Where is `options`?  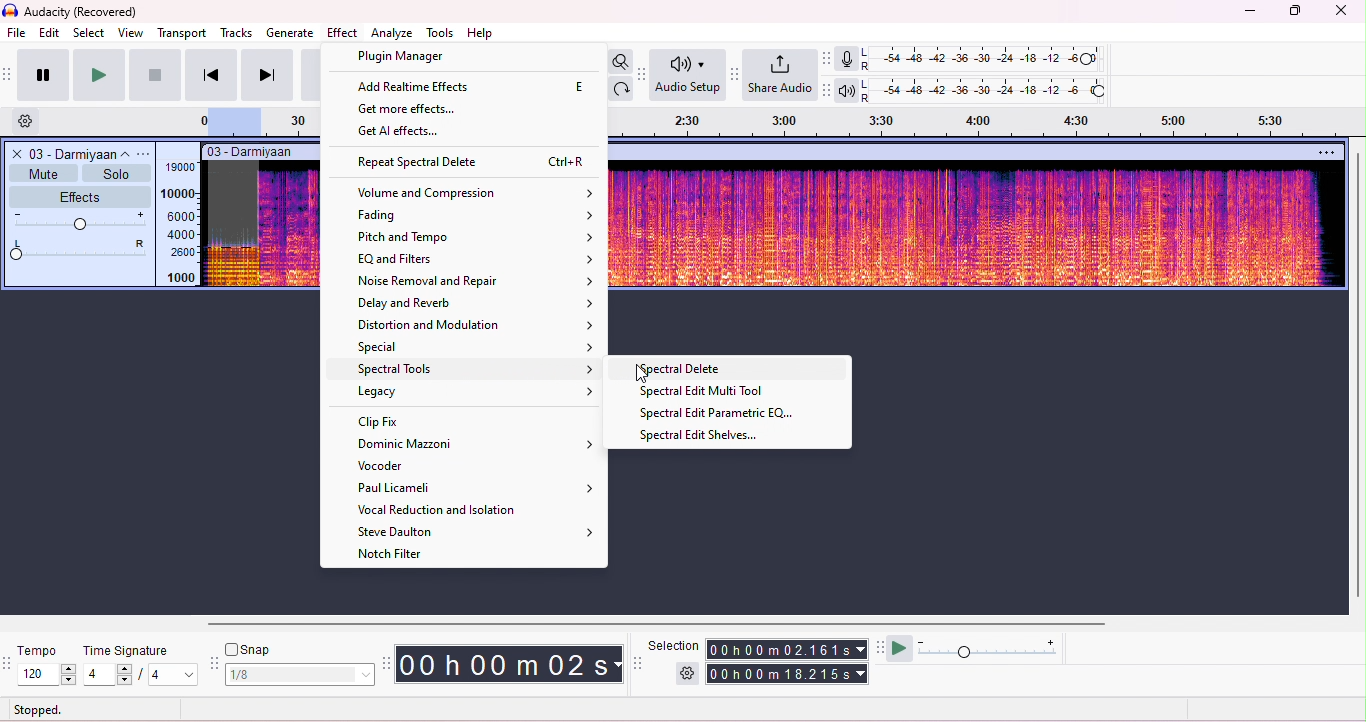 options is located at coordinates (145, 154).